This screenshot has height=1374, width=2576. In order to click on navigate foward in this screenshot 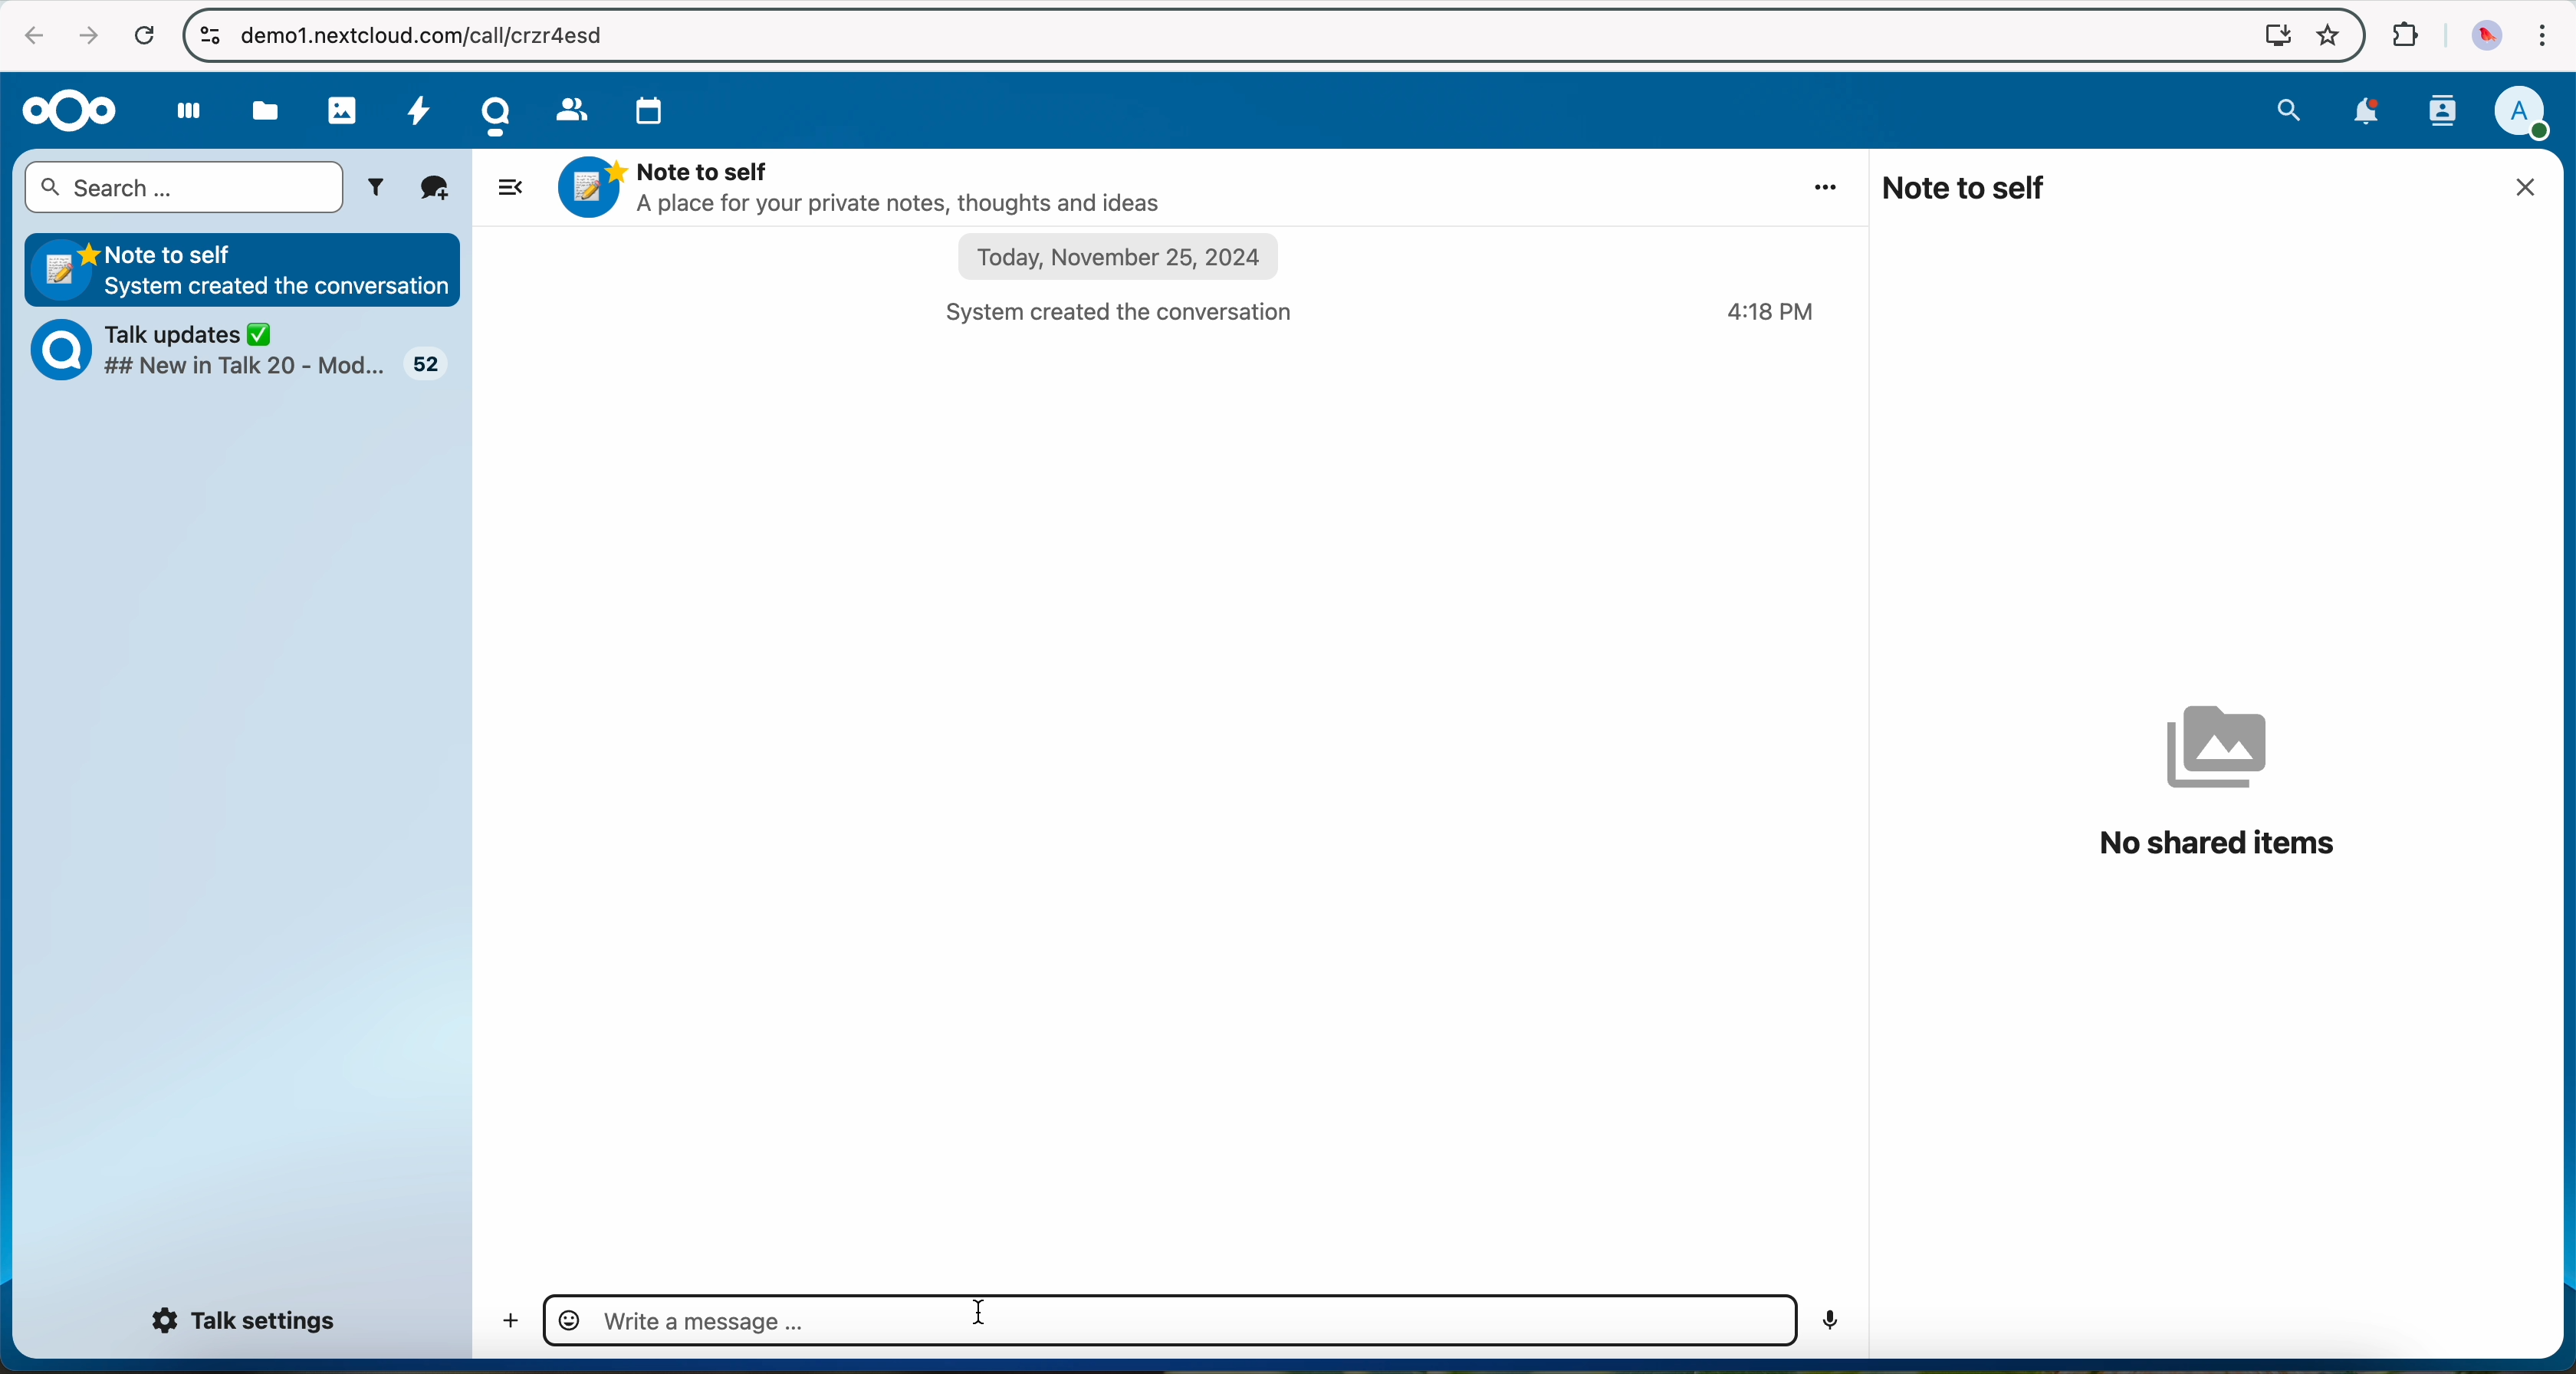, I will do `click(87, 37)`.